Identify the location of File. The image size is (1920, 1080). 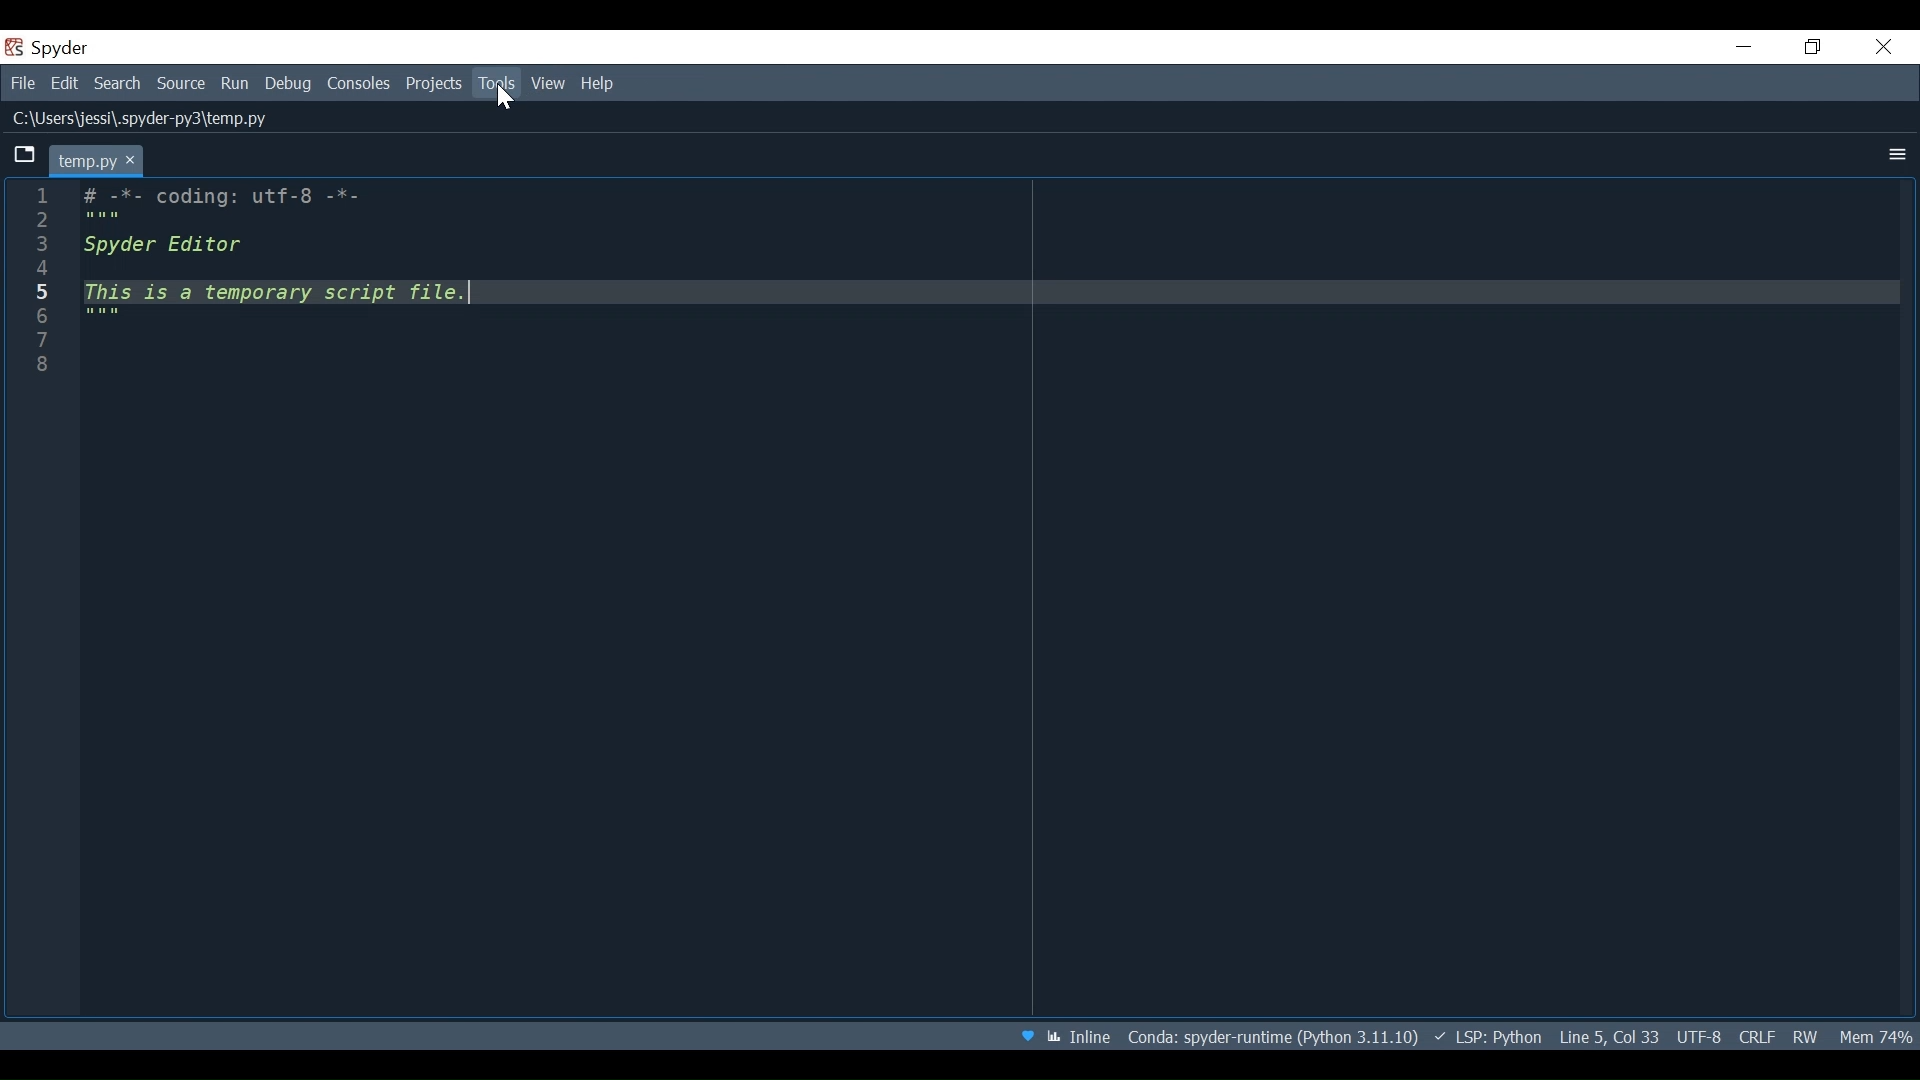
(22, 84).